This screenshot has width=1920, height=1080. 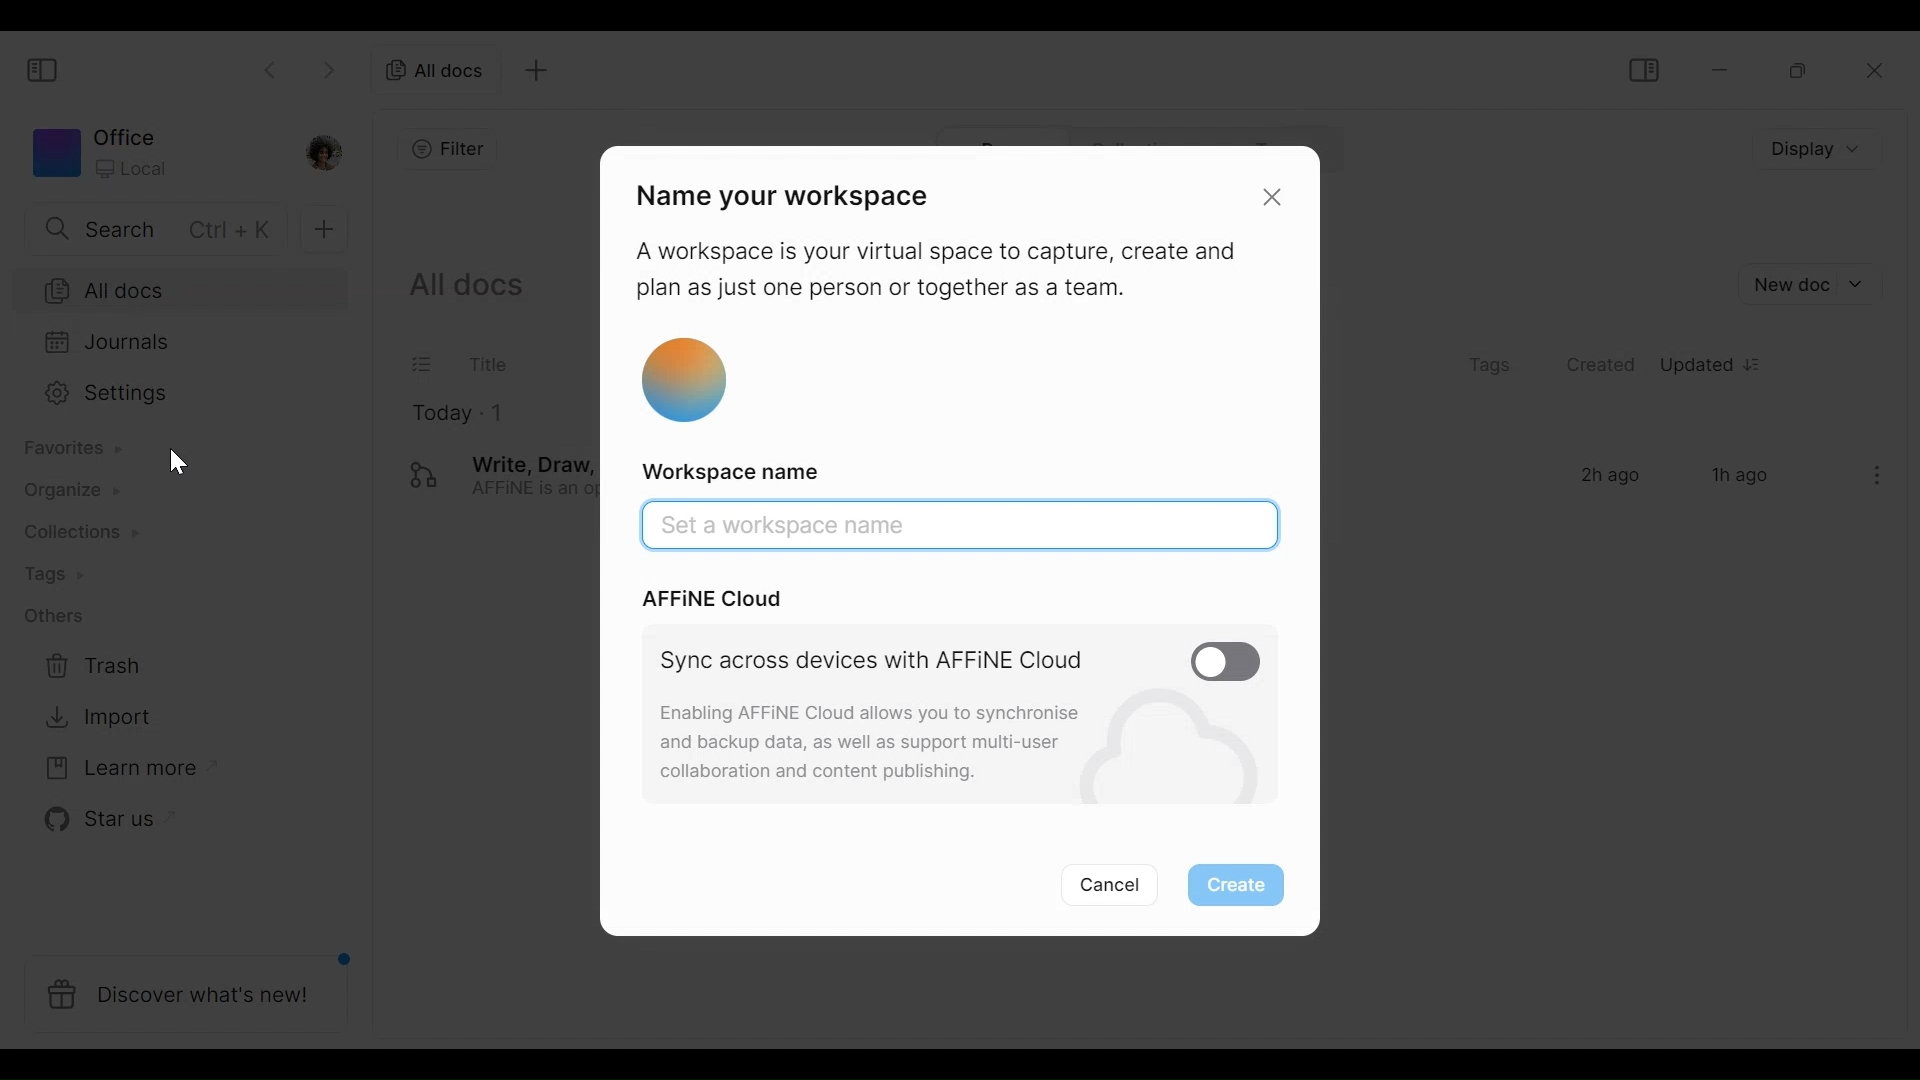 I want to click on Create, so click(x=1234, y=885).